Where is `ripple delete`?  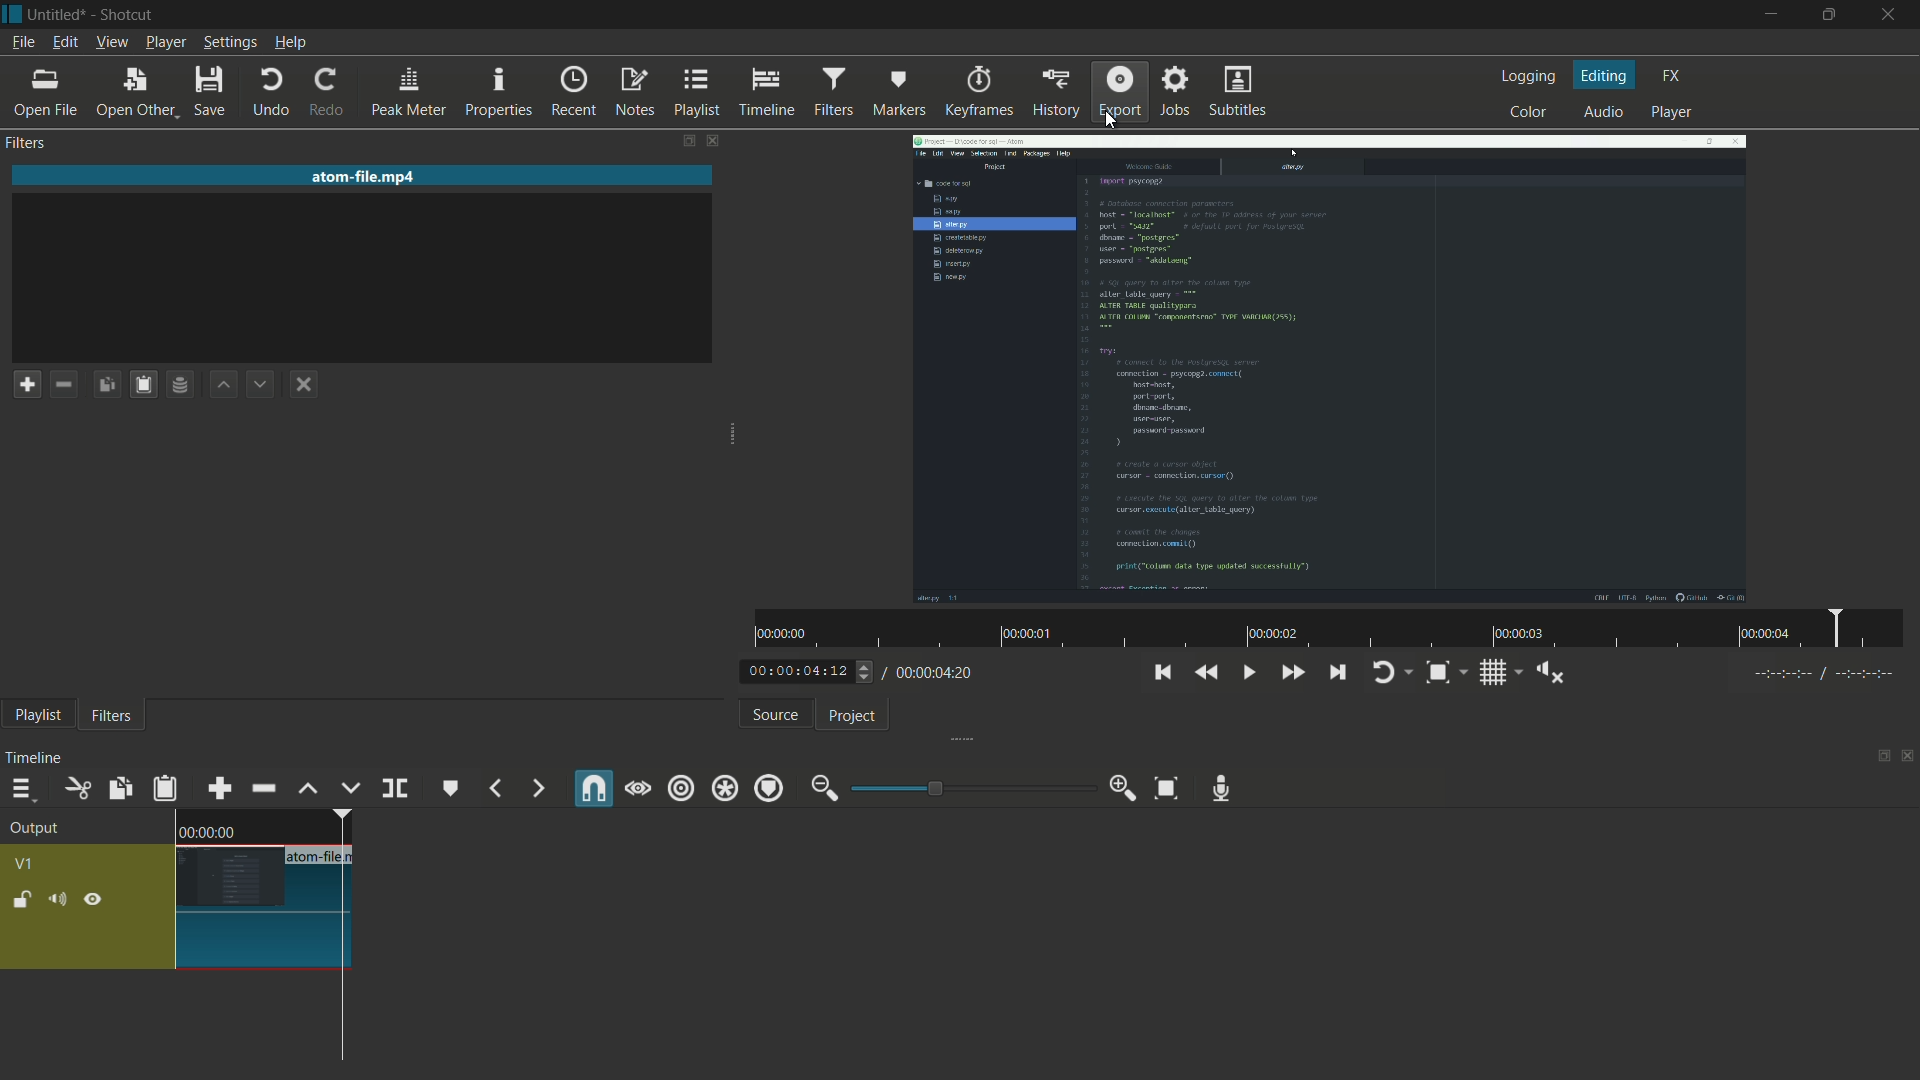 ripple delete is located at coordinates (262, 788).